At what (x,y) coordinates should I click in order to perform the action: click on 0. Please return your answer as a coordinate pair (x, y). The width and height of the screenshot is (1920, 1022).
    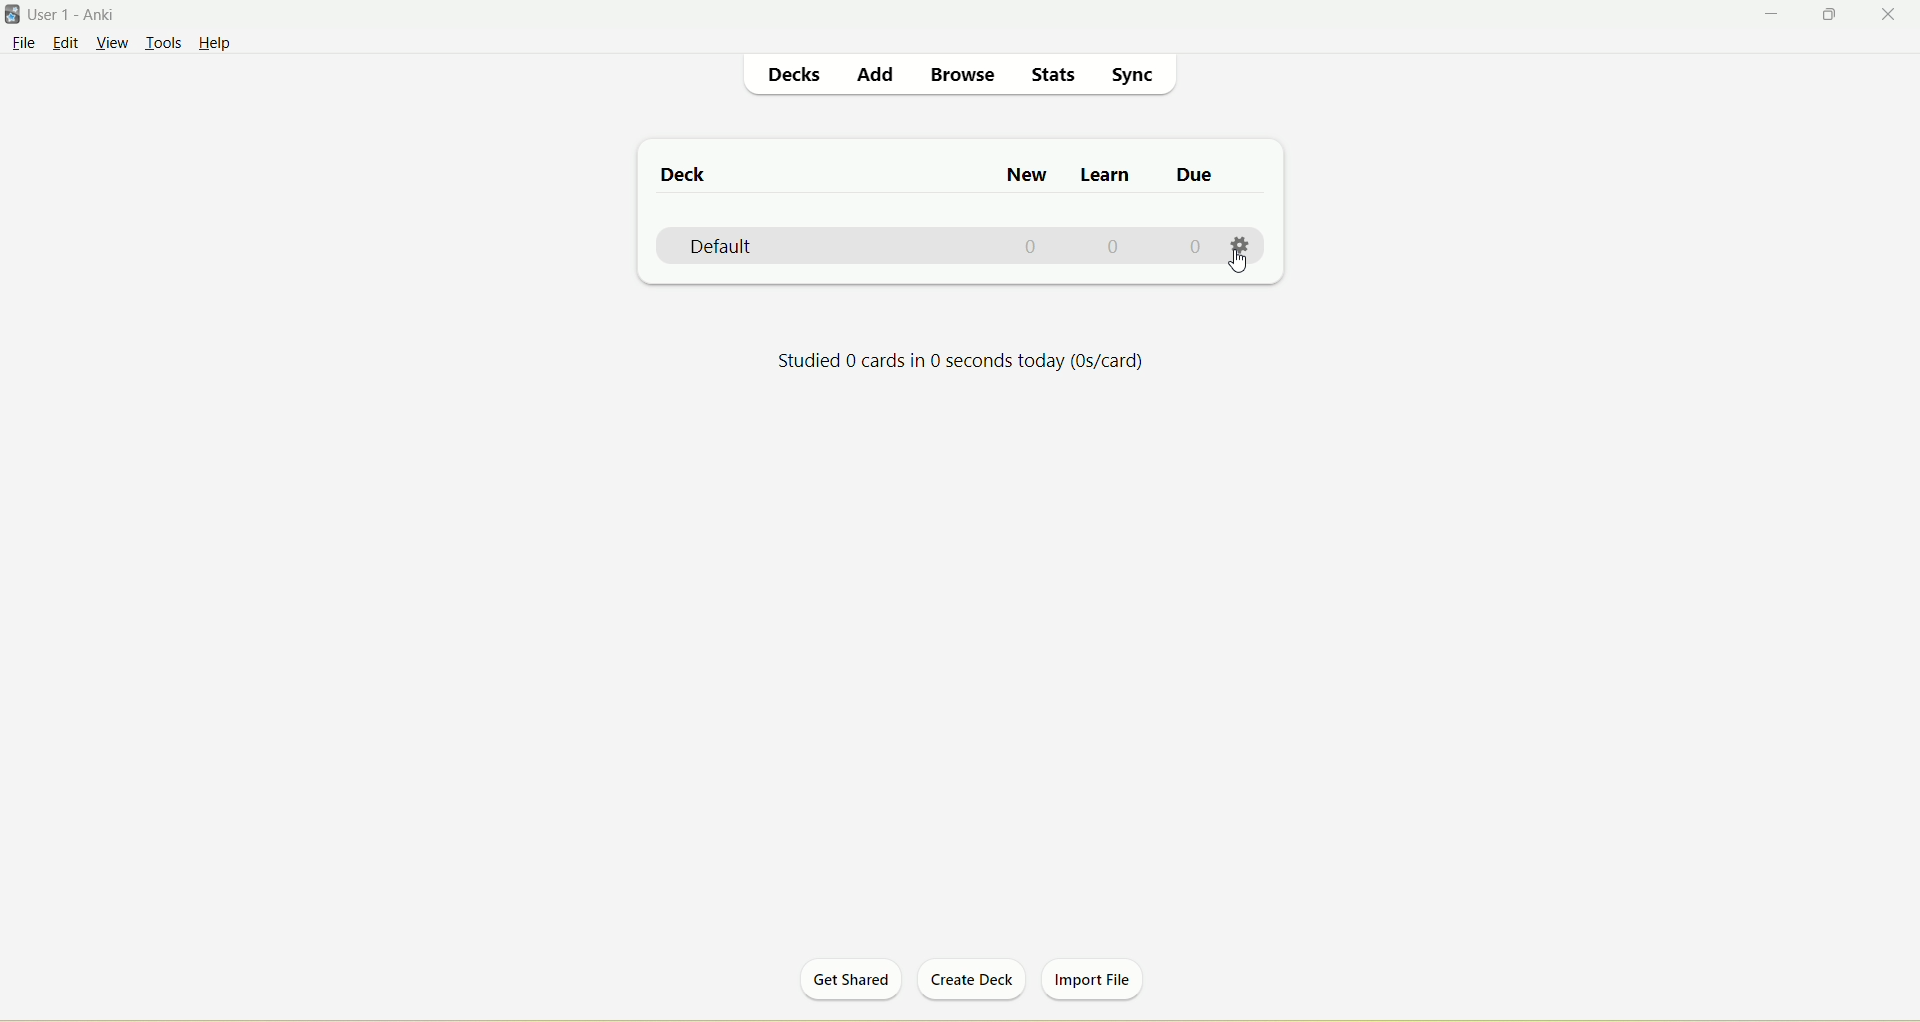
    Looking at the image, I should click on (1114, 247).